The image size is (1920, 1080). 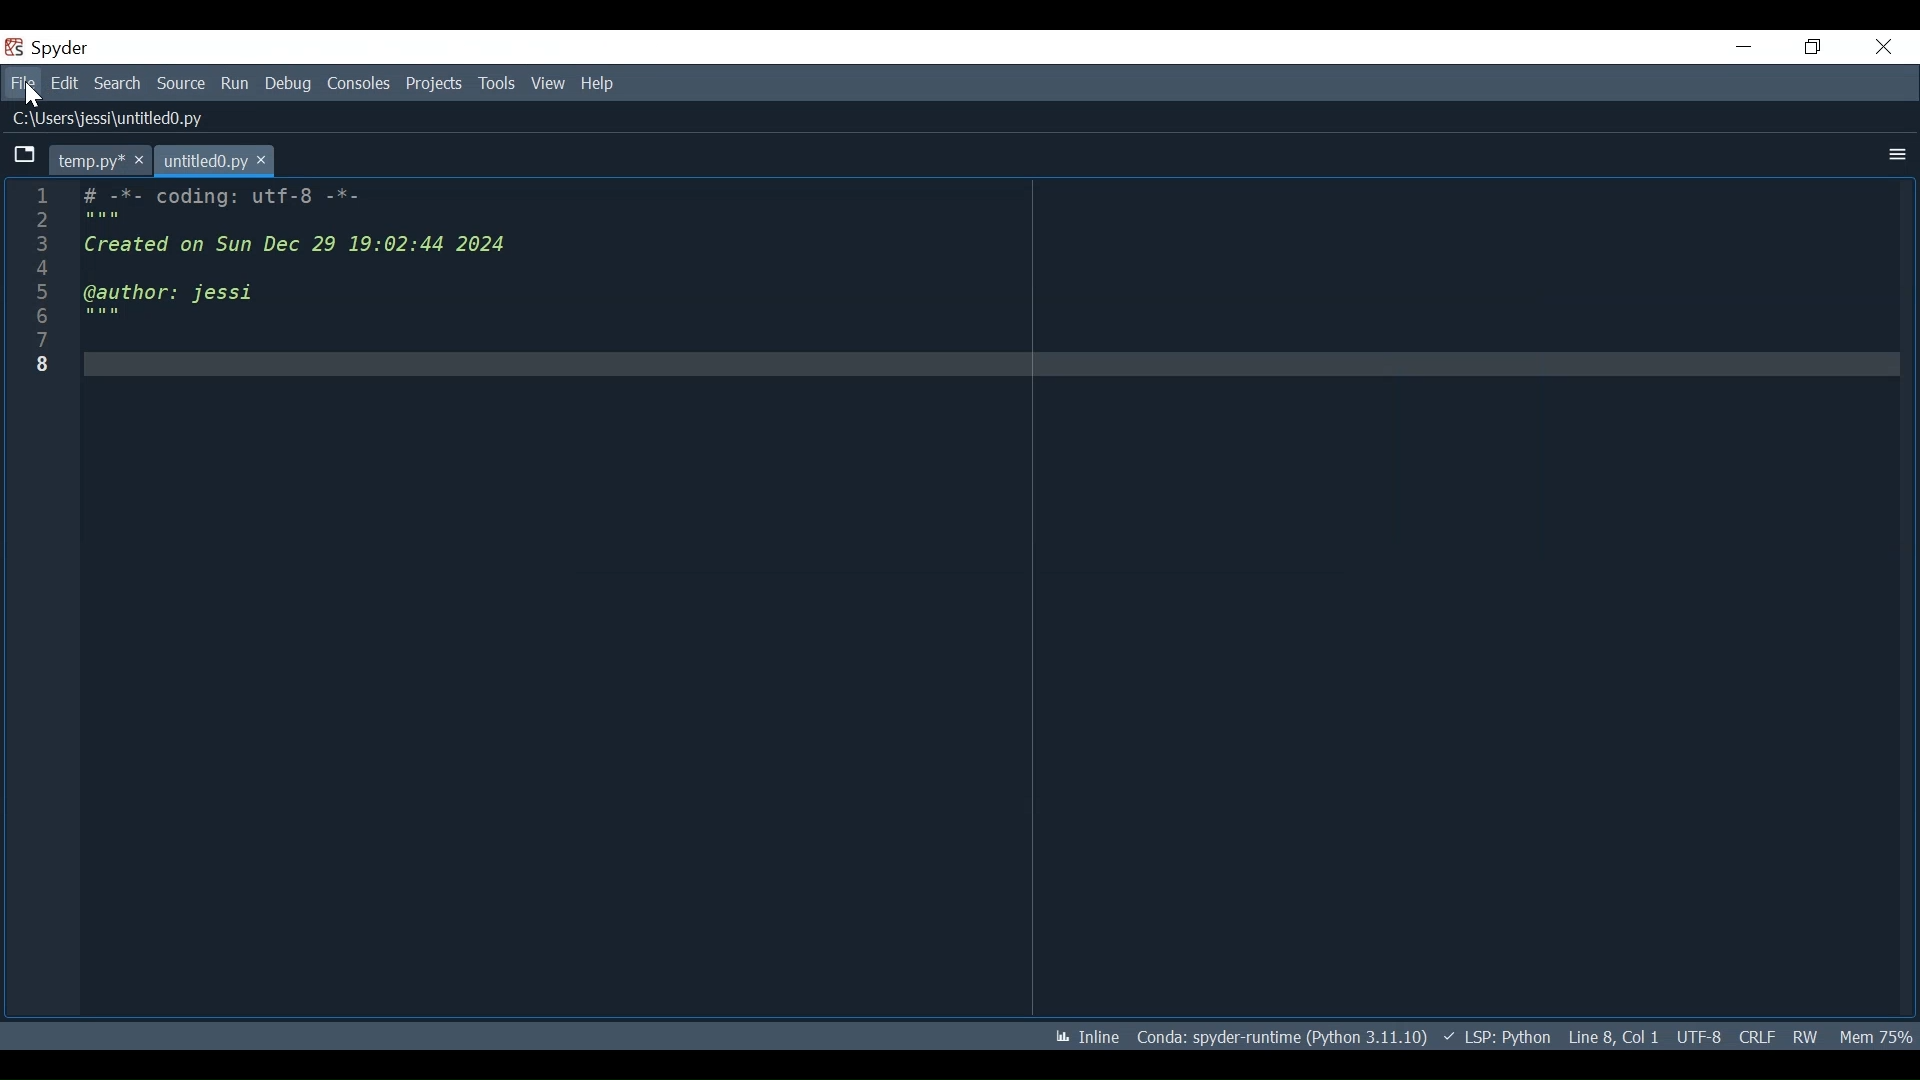 What do you see at coordinates (1492, 1036) in the screenshot?
I see `Language` at bounding box center [1492, 1036].